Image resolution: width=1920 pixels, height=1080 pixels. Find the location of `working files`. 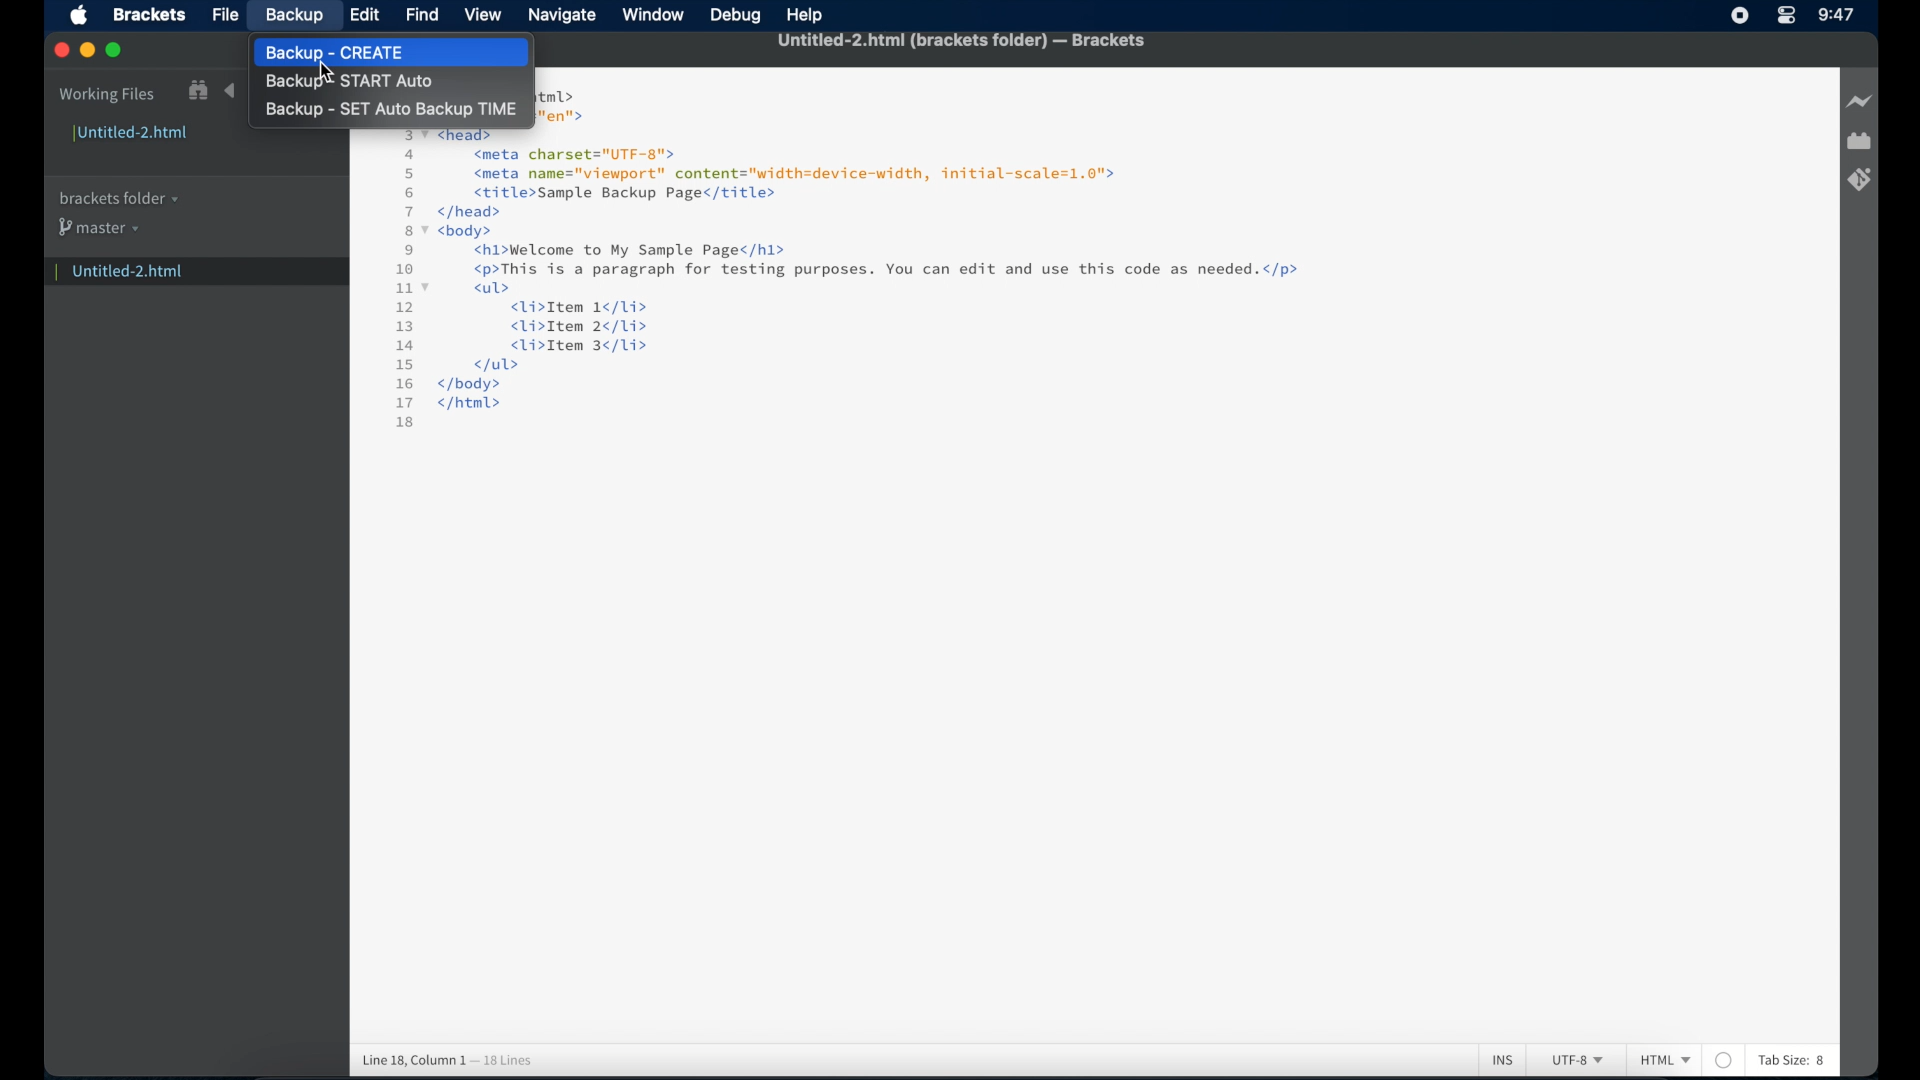

working files is located at coordinates (107, 96).